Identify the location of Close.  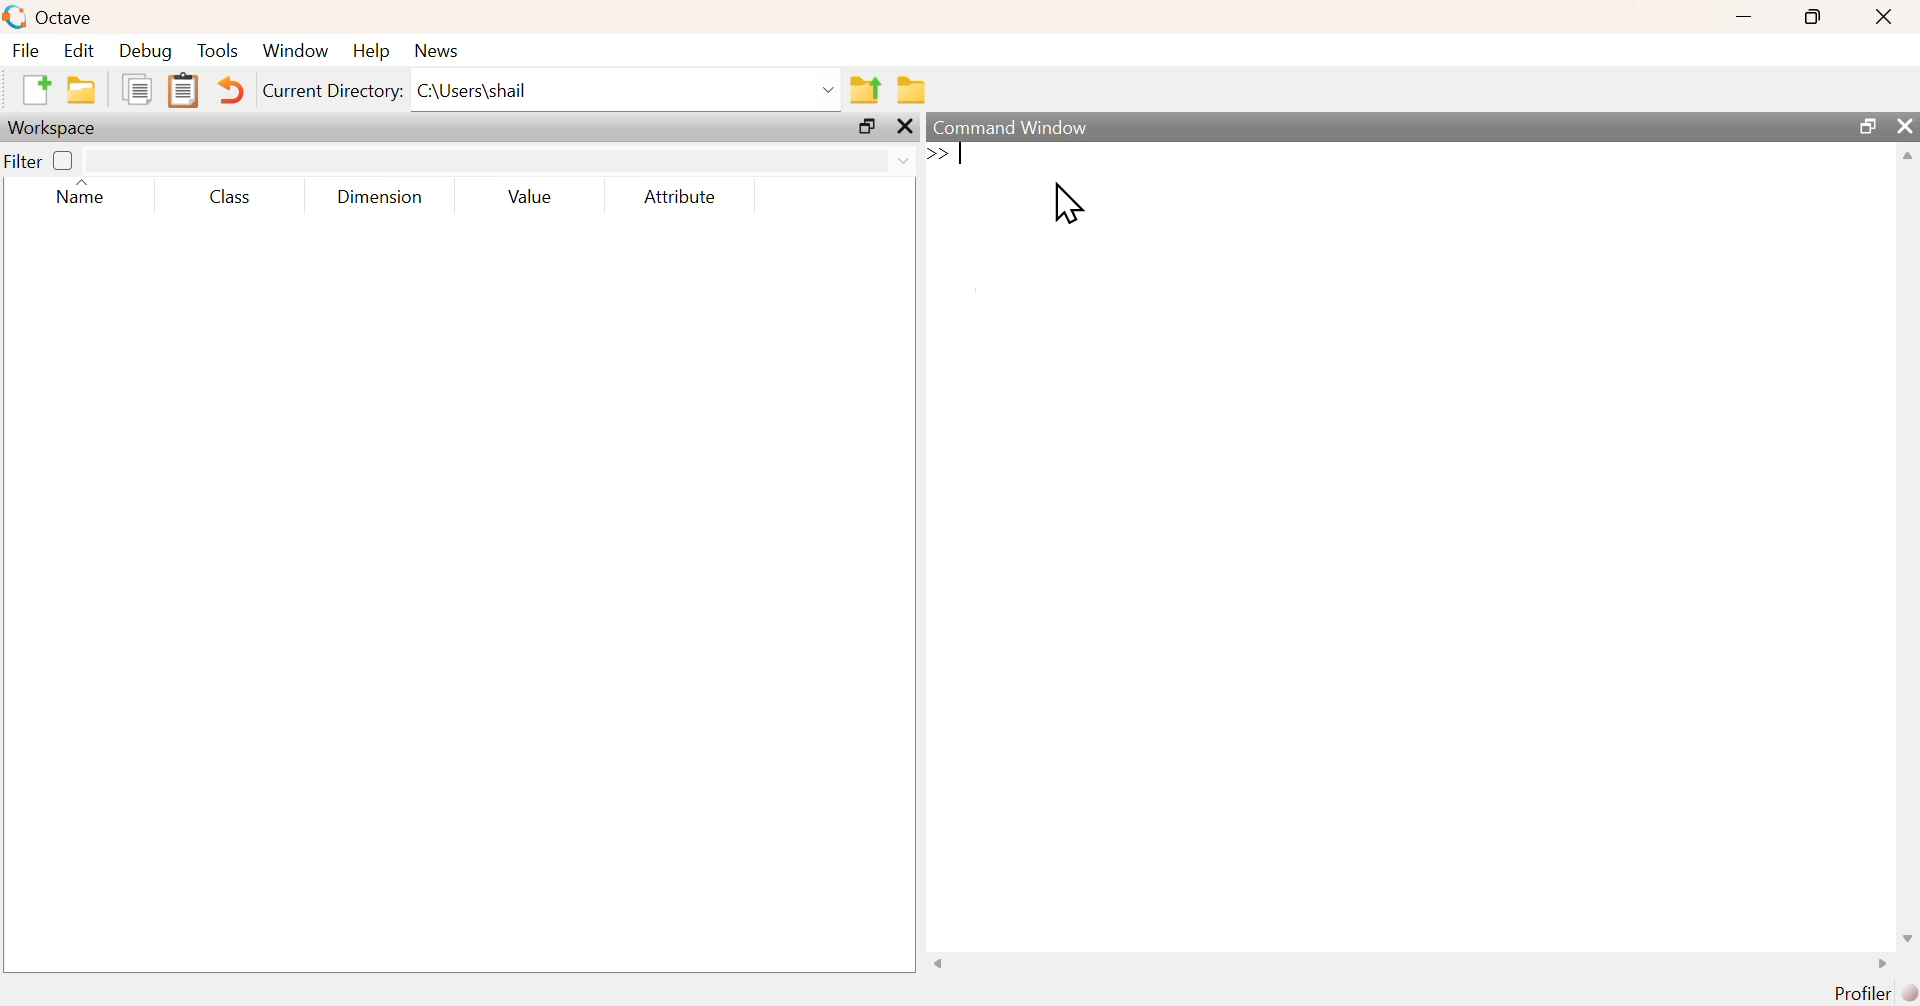
(1905, 126).